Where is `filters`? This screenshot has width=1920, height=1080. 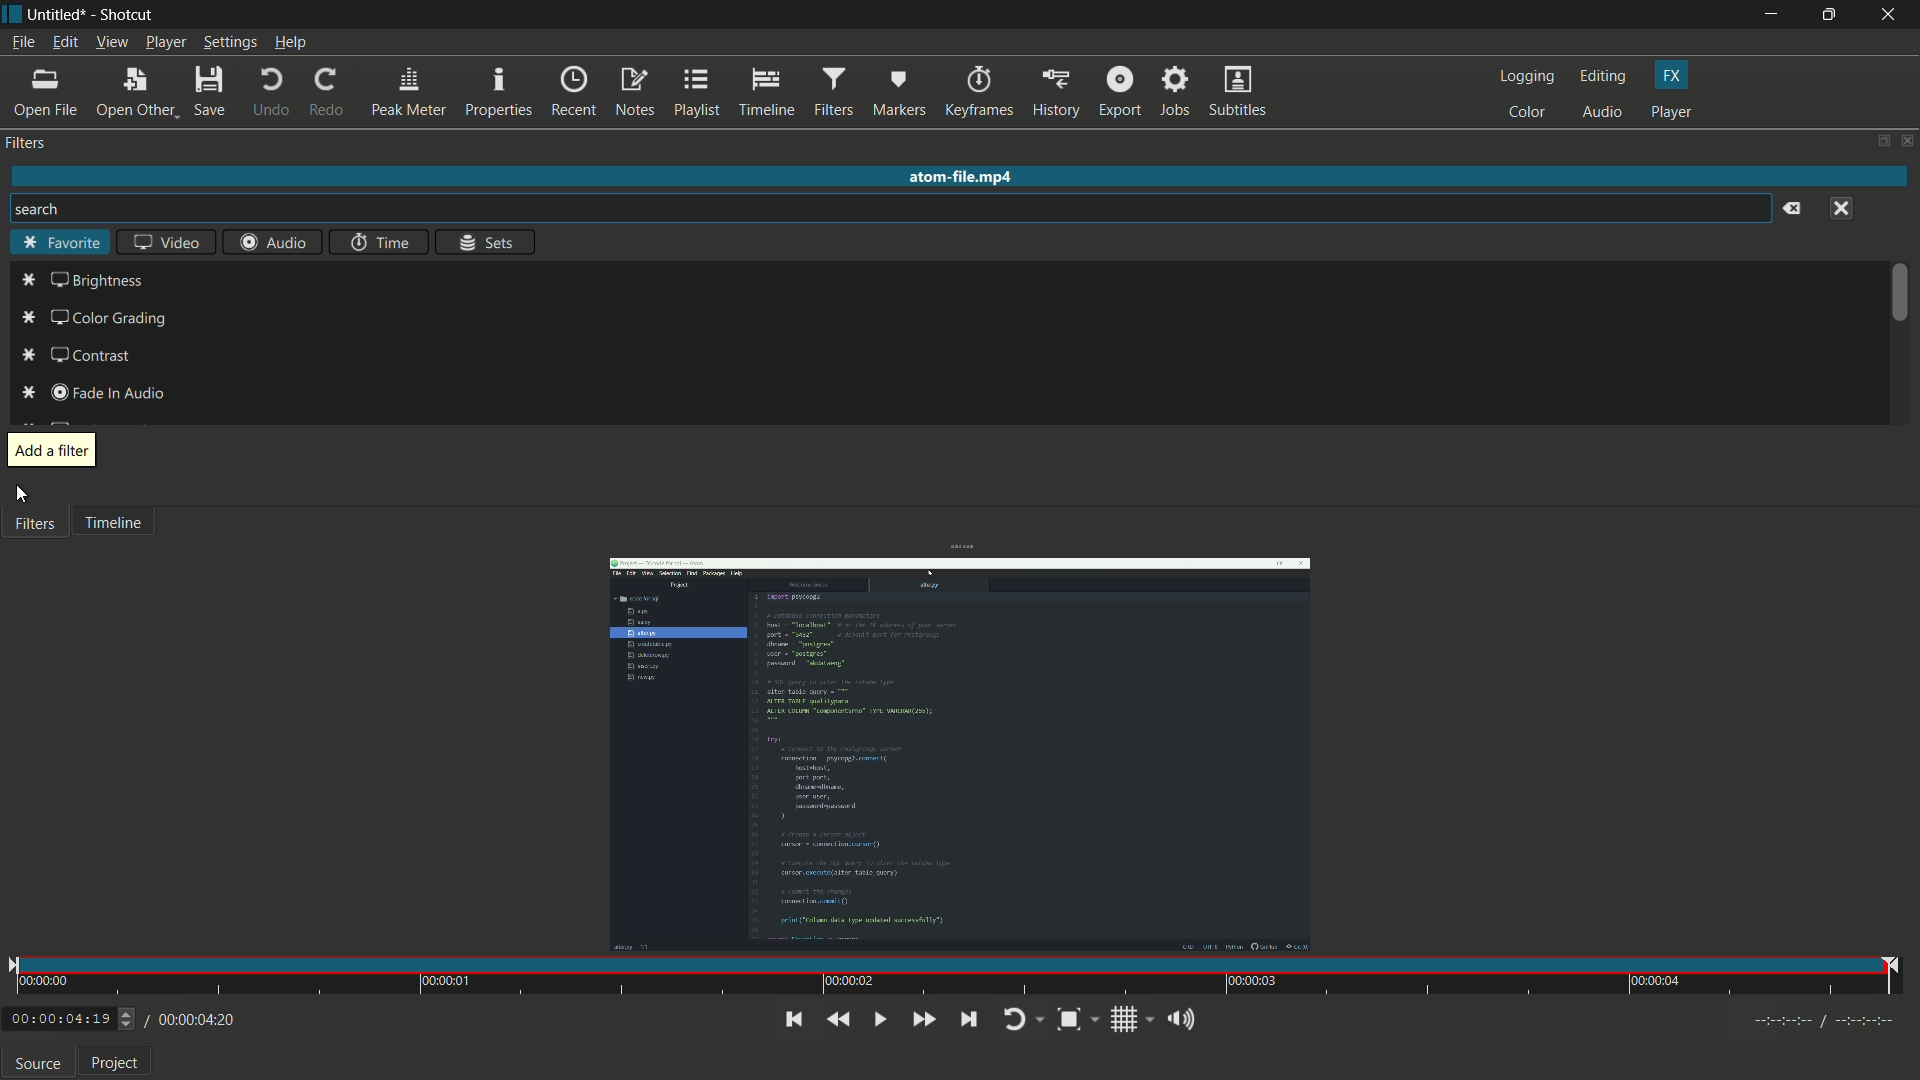
filters is located at coordinates (26, 144).